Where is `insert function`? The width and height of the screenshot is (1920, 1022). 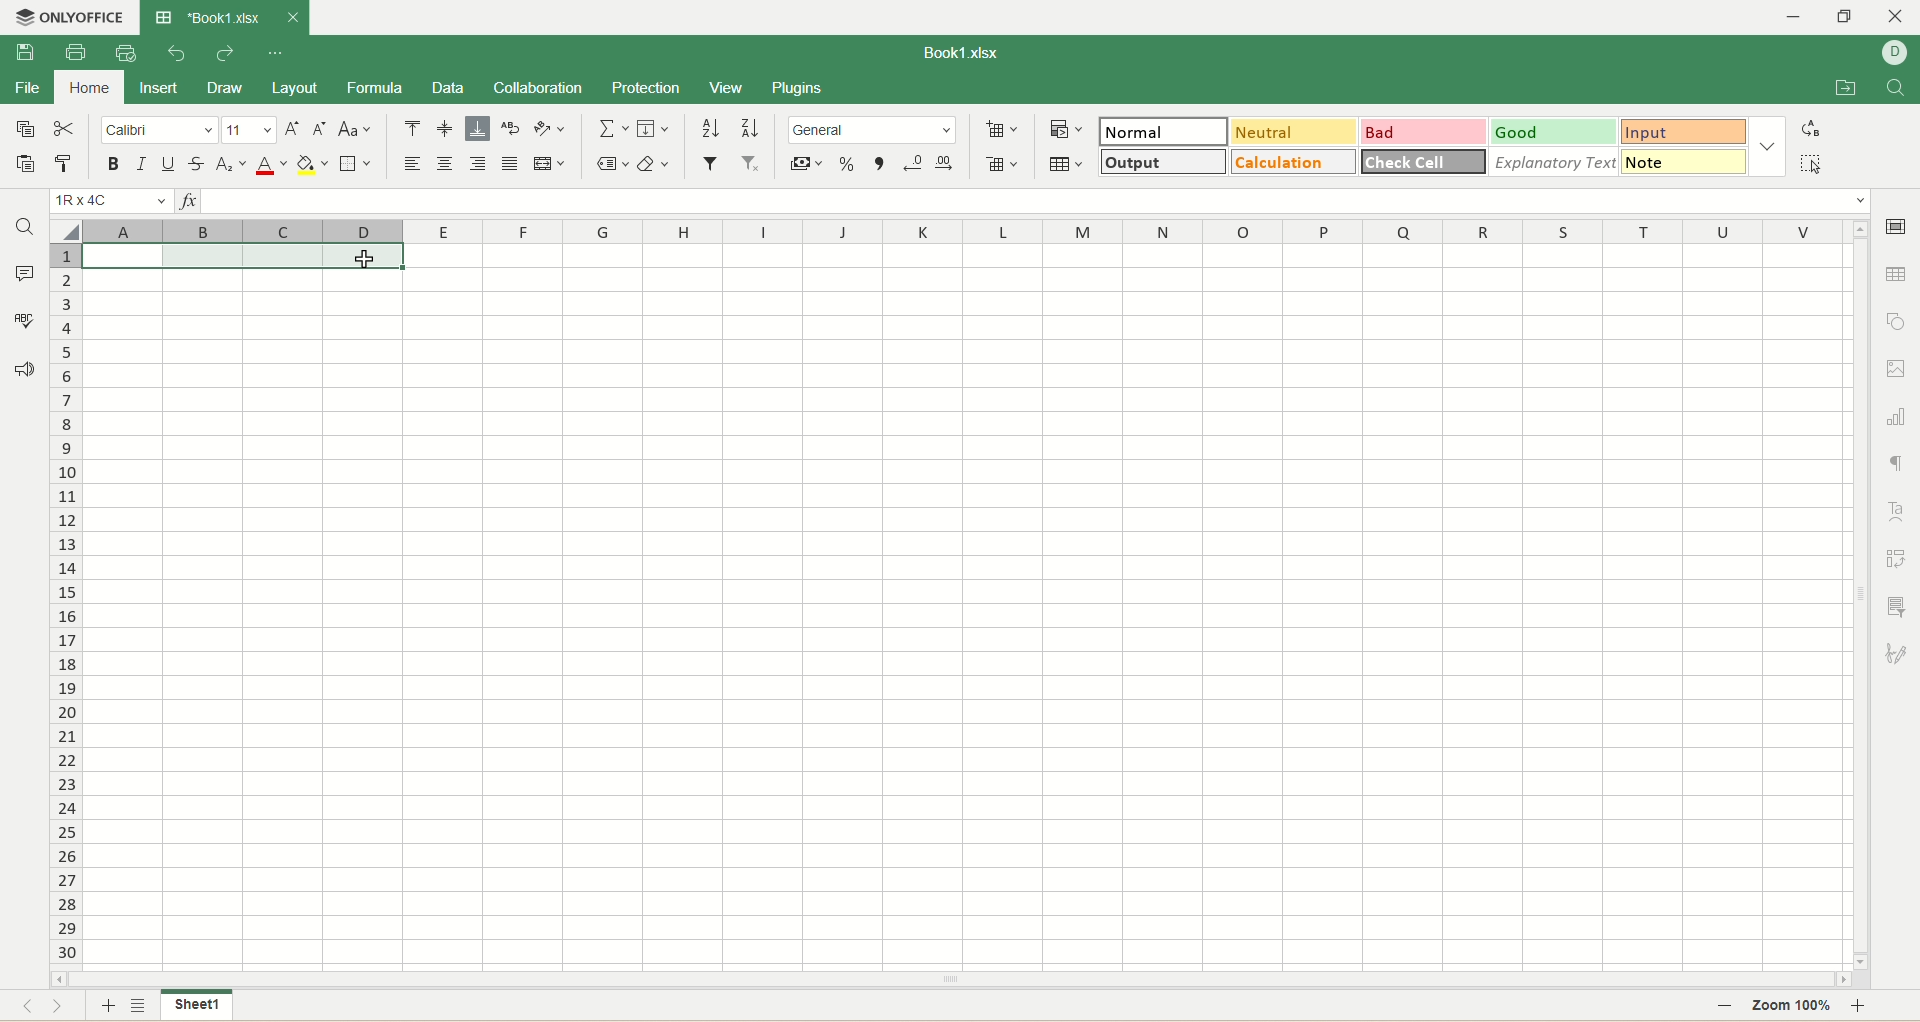
insert function is located at coordinates (188, 201).